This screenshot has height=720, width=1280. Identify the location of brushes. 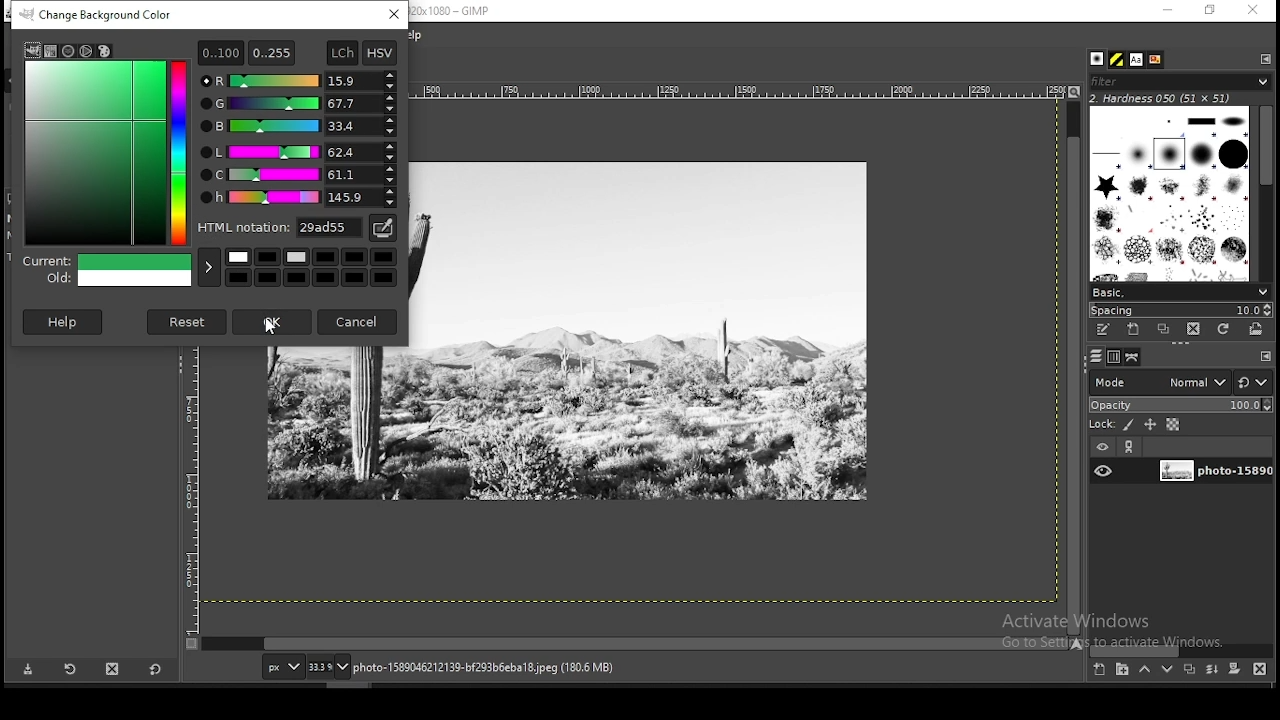
(1171, 193).